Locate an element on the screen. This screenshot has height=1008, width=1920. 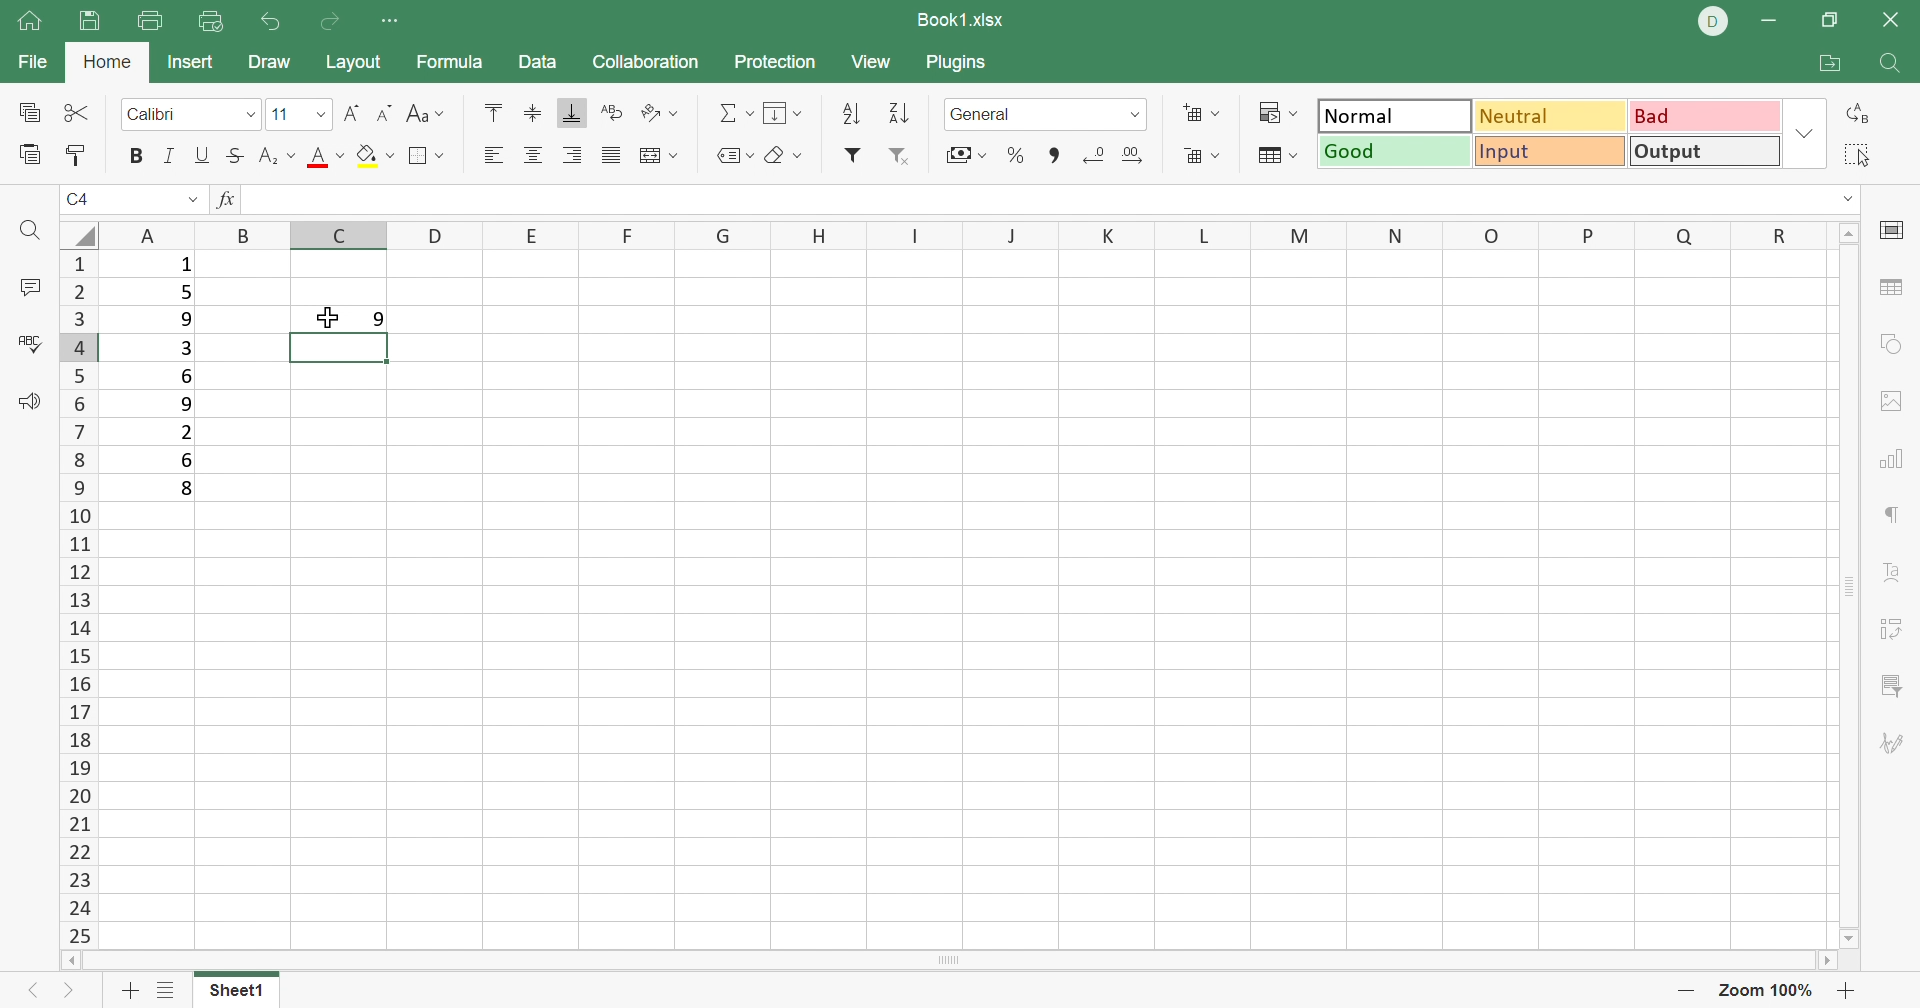
Remove filter is located at coordinates (904, 160).